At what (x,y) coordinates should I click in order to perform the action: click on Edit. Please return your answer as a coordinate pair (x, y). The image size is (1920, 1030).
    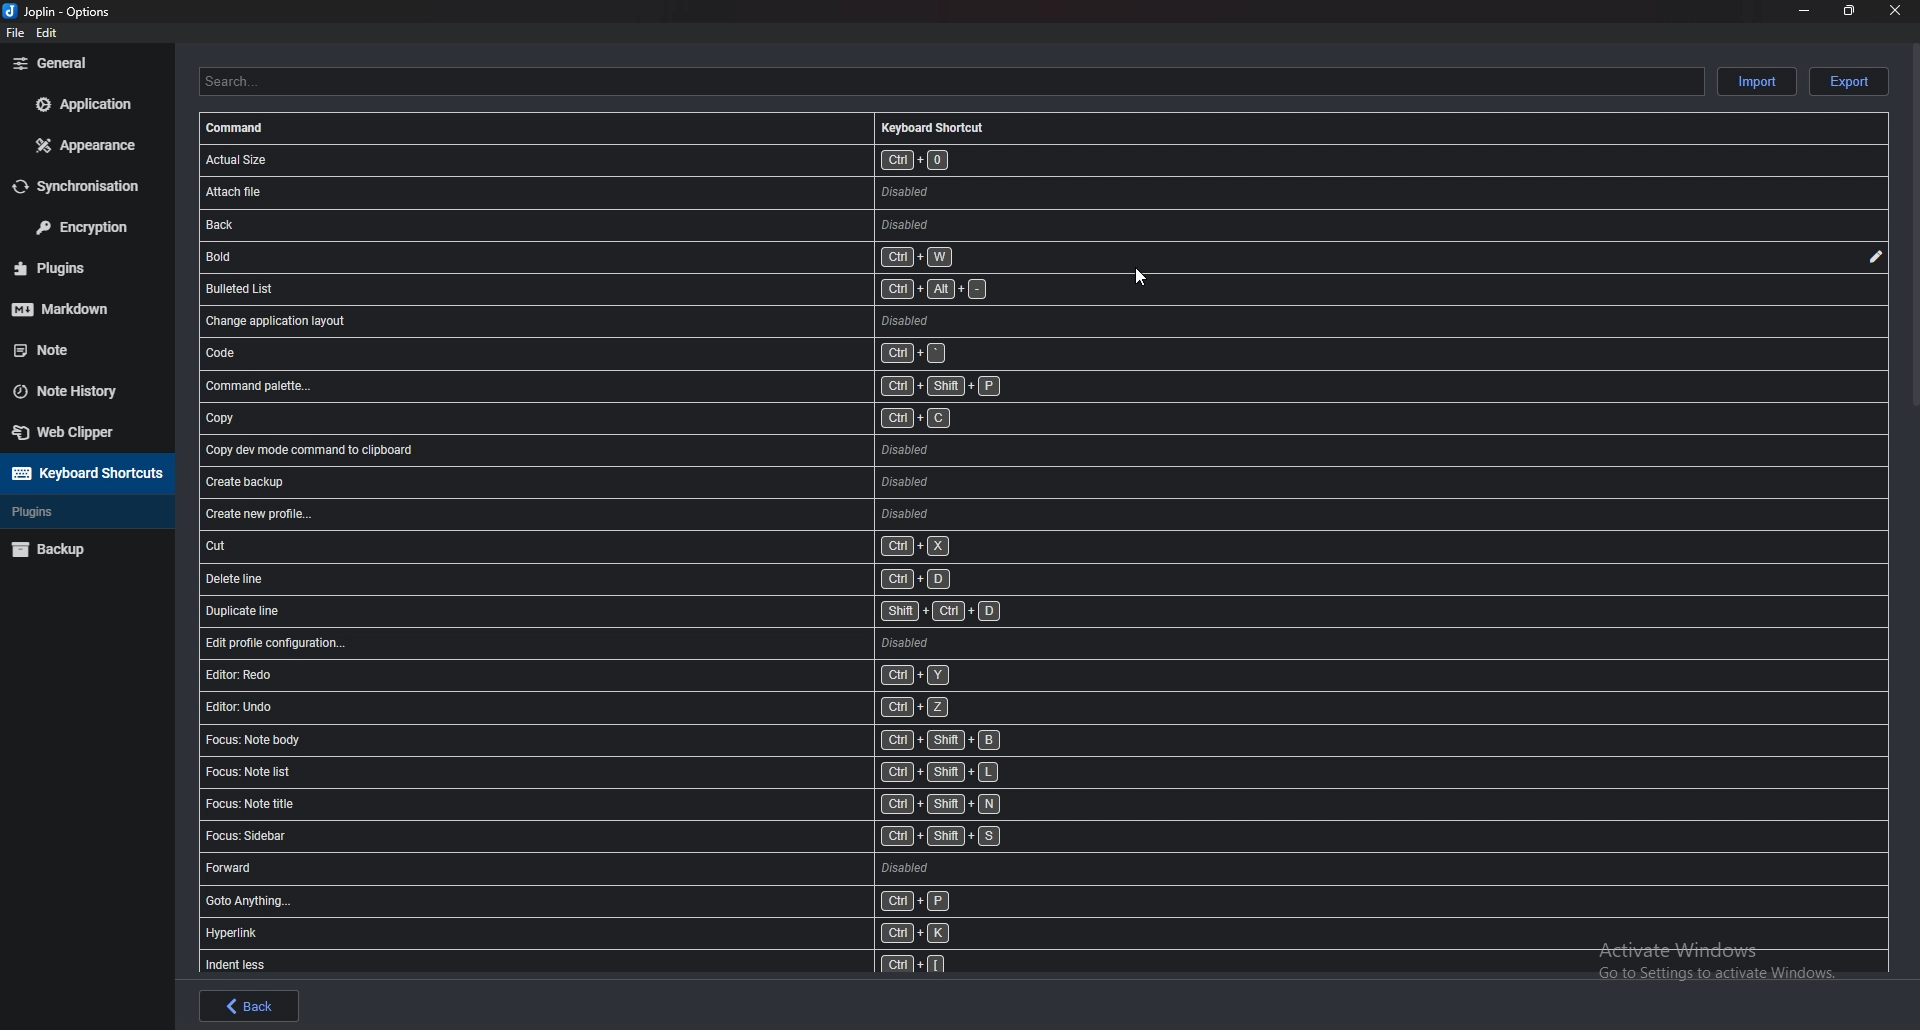
    Looking at the image, I should click on (1875, 258).